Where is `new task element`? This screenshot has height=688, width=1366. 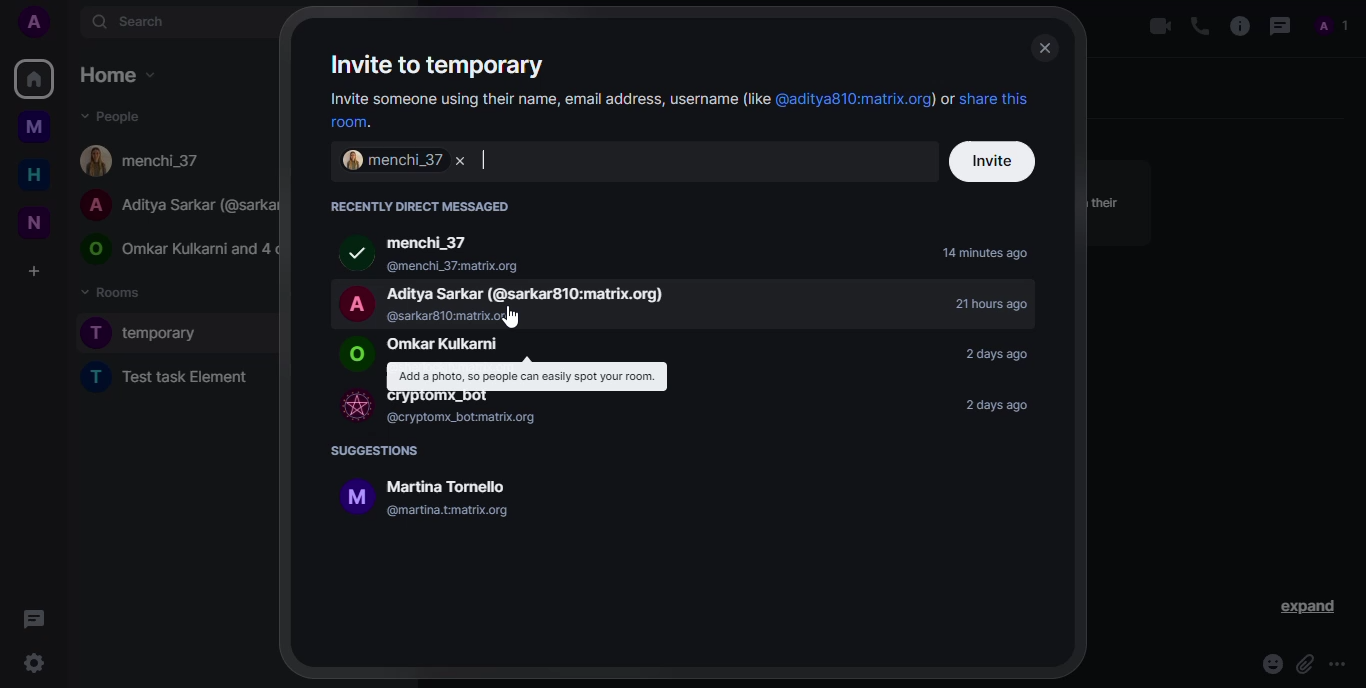
new task element is located at coordinates (181, 381).